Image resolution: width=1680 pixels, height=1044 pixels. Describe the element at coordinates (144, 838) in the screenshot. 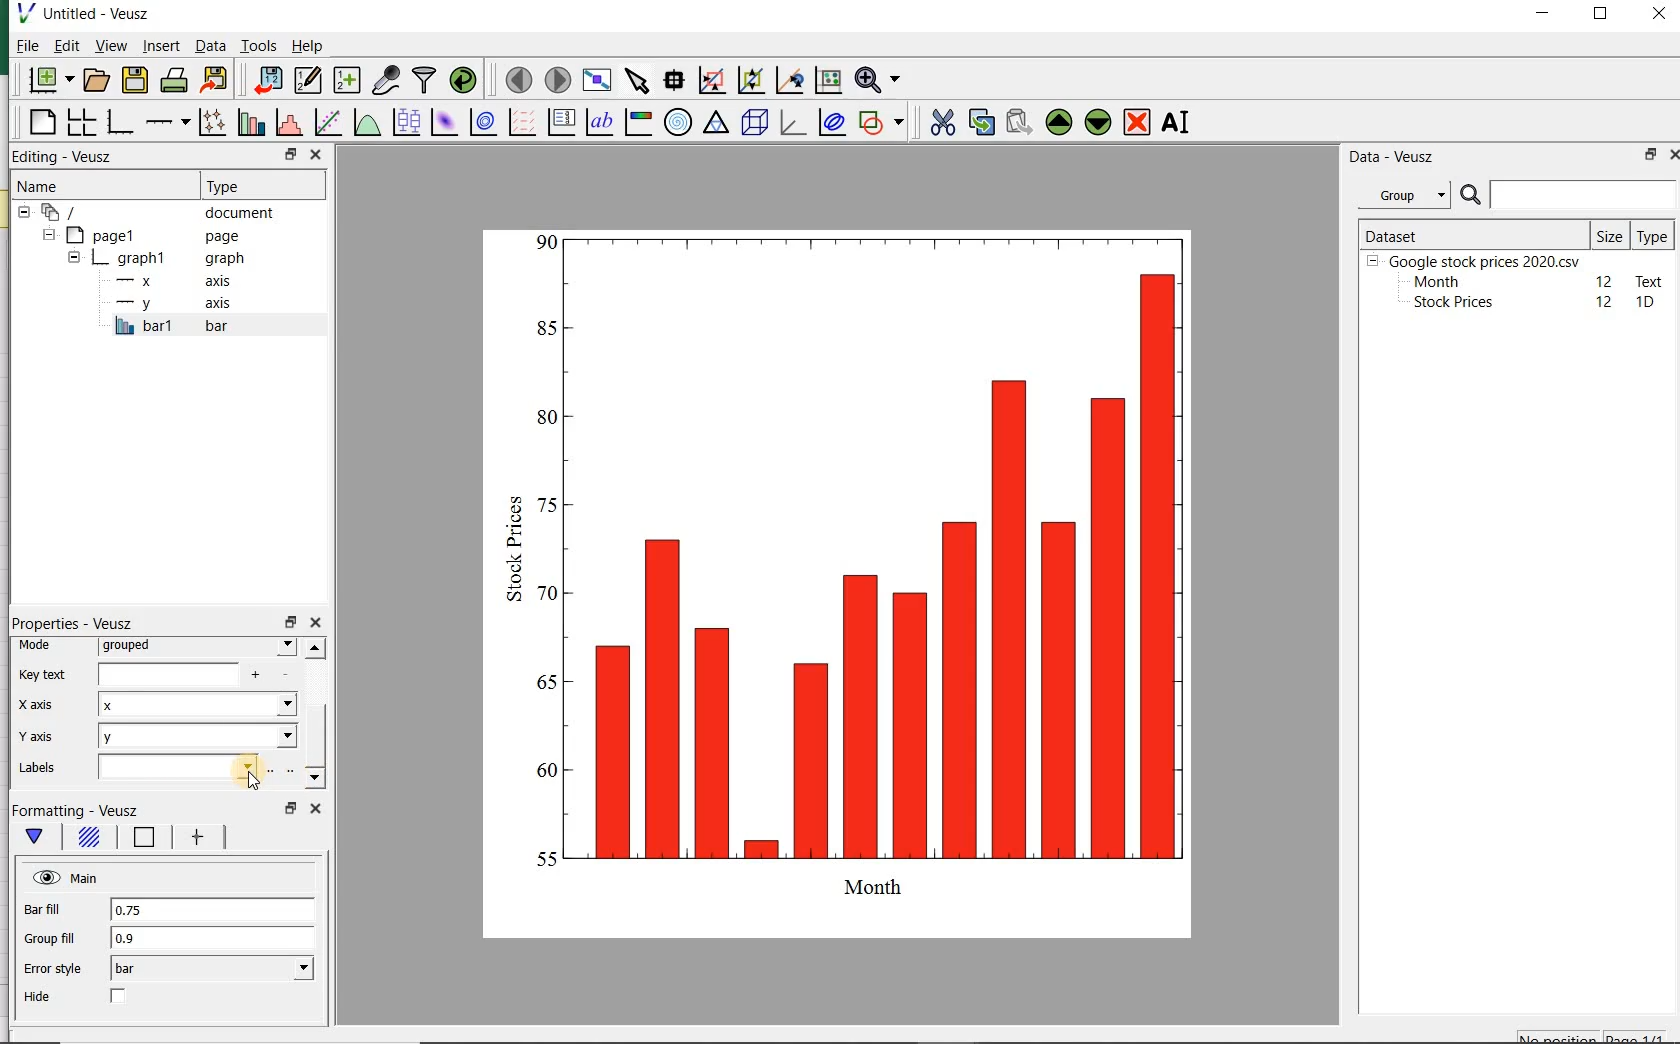

I see `Line` at that location.